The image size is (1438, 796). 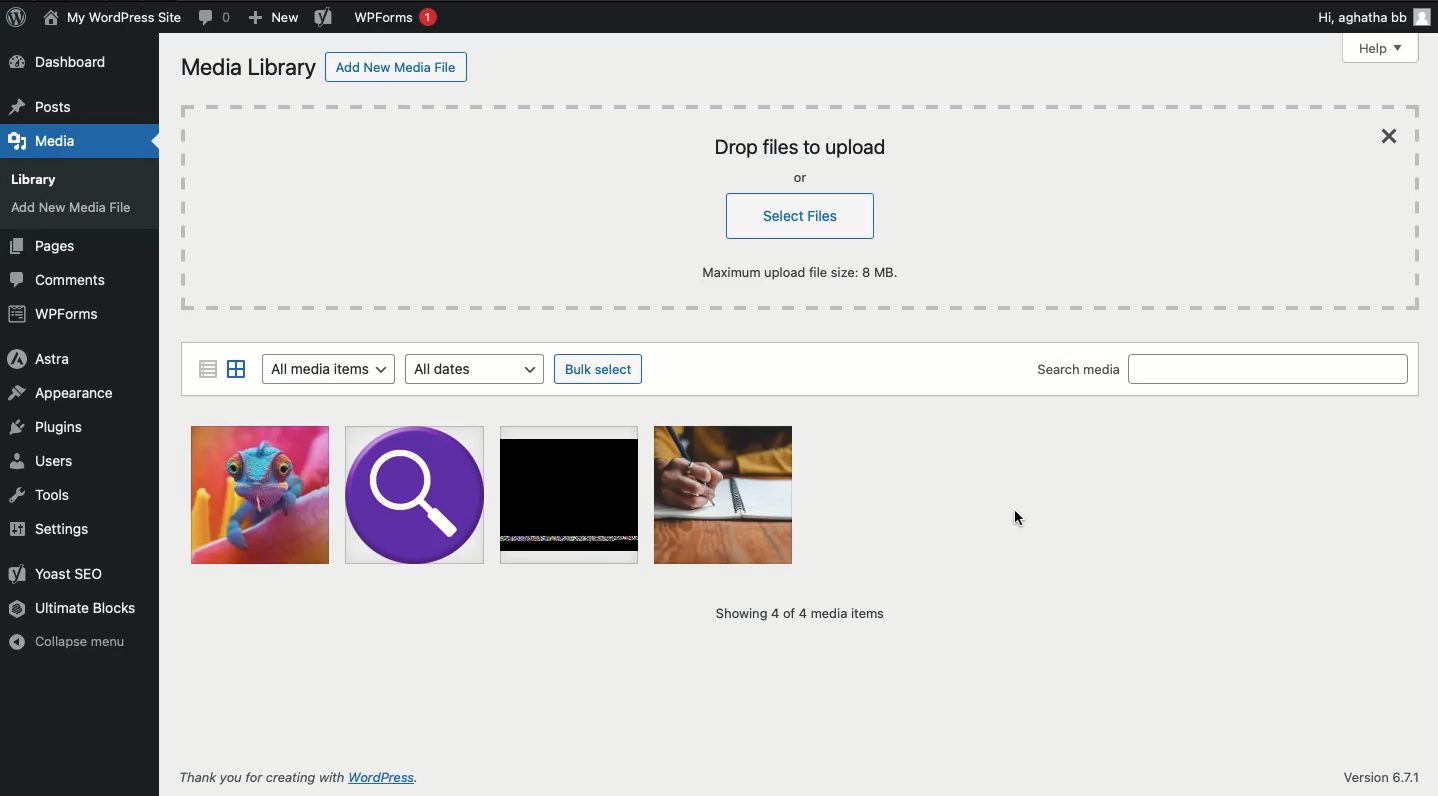 I want to click on Cursor, so click(x=1010, y=517).